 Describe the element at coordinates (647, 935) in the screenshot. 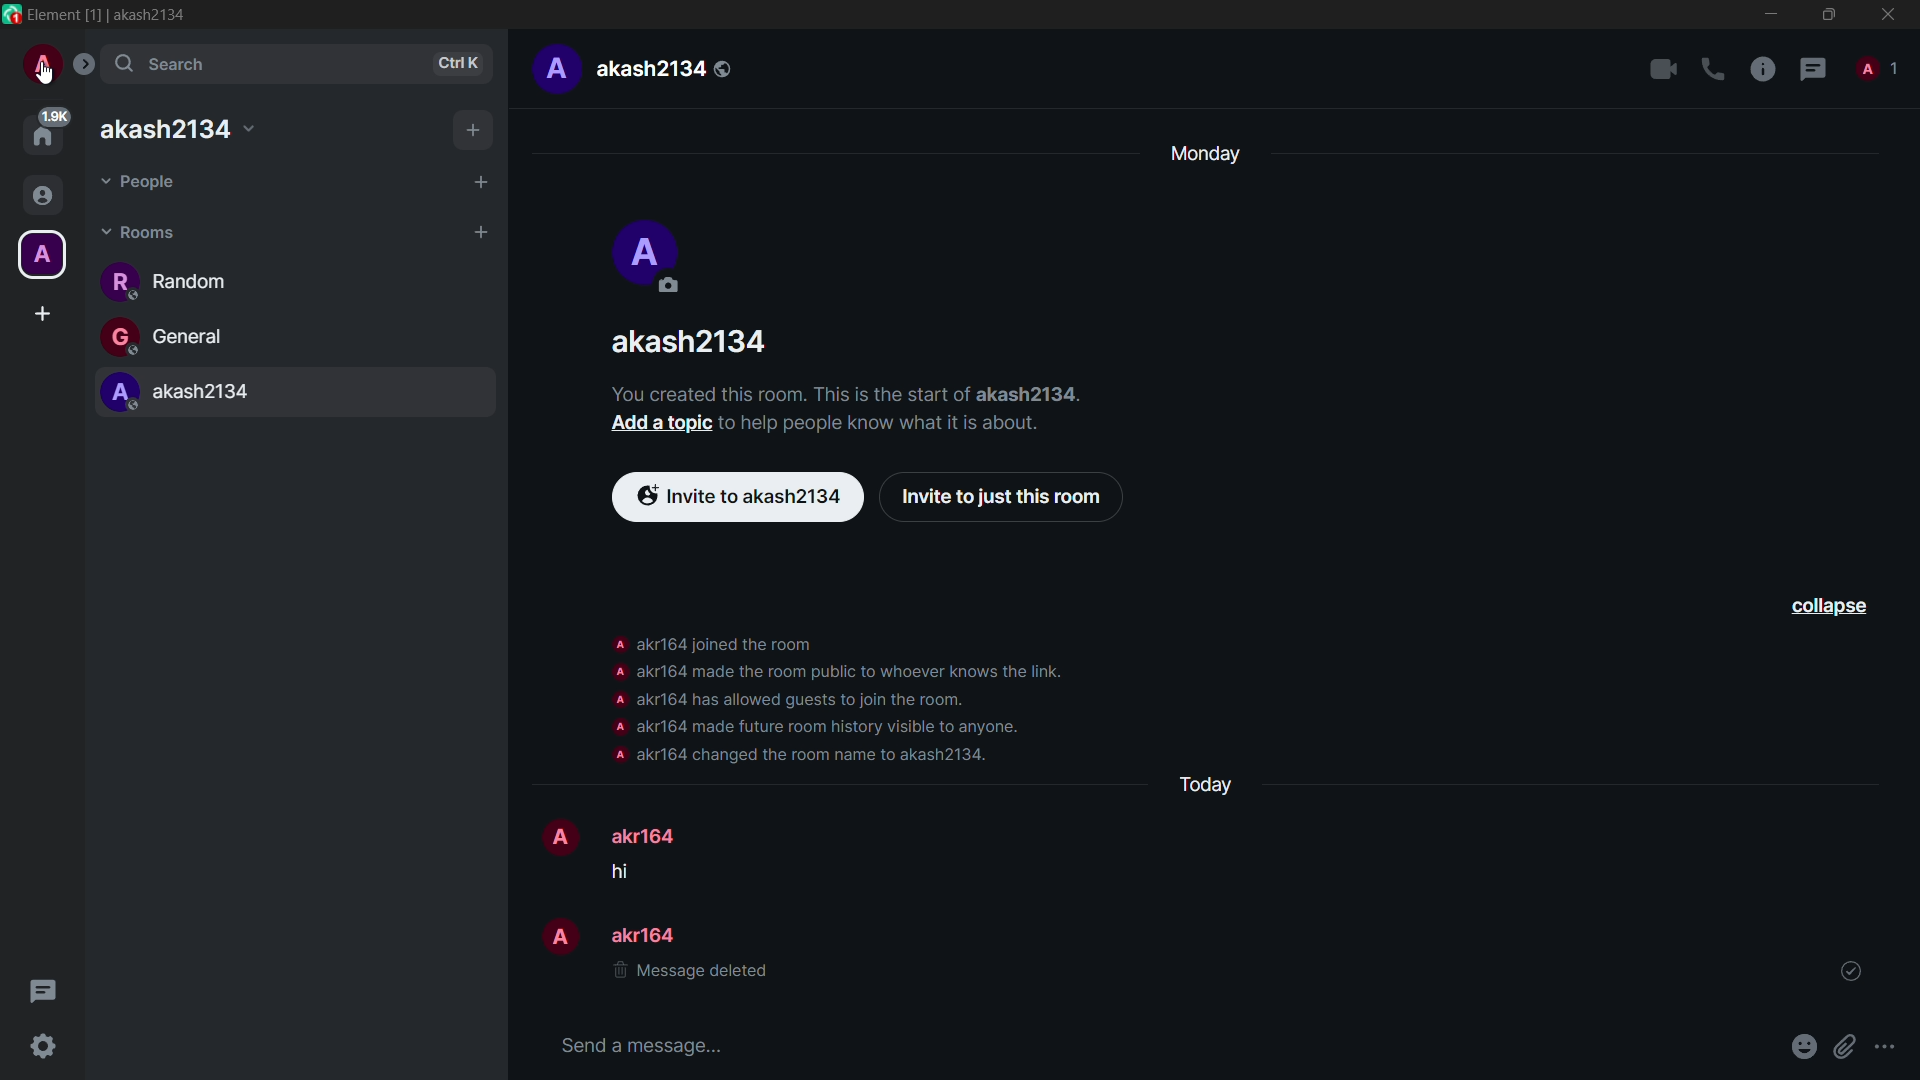

I see `akr164` at that location.